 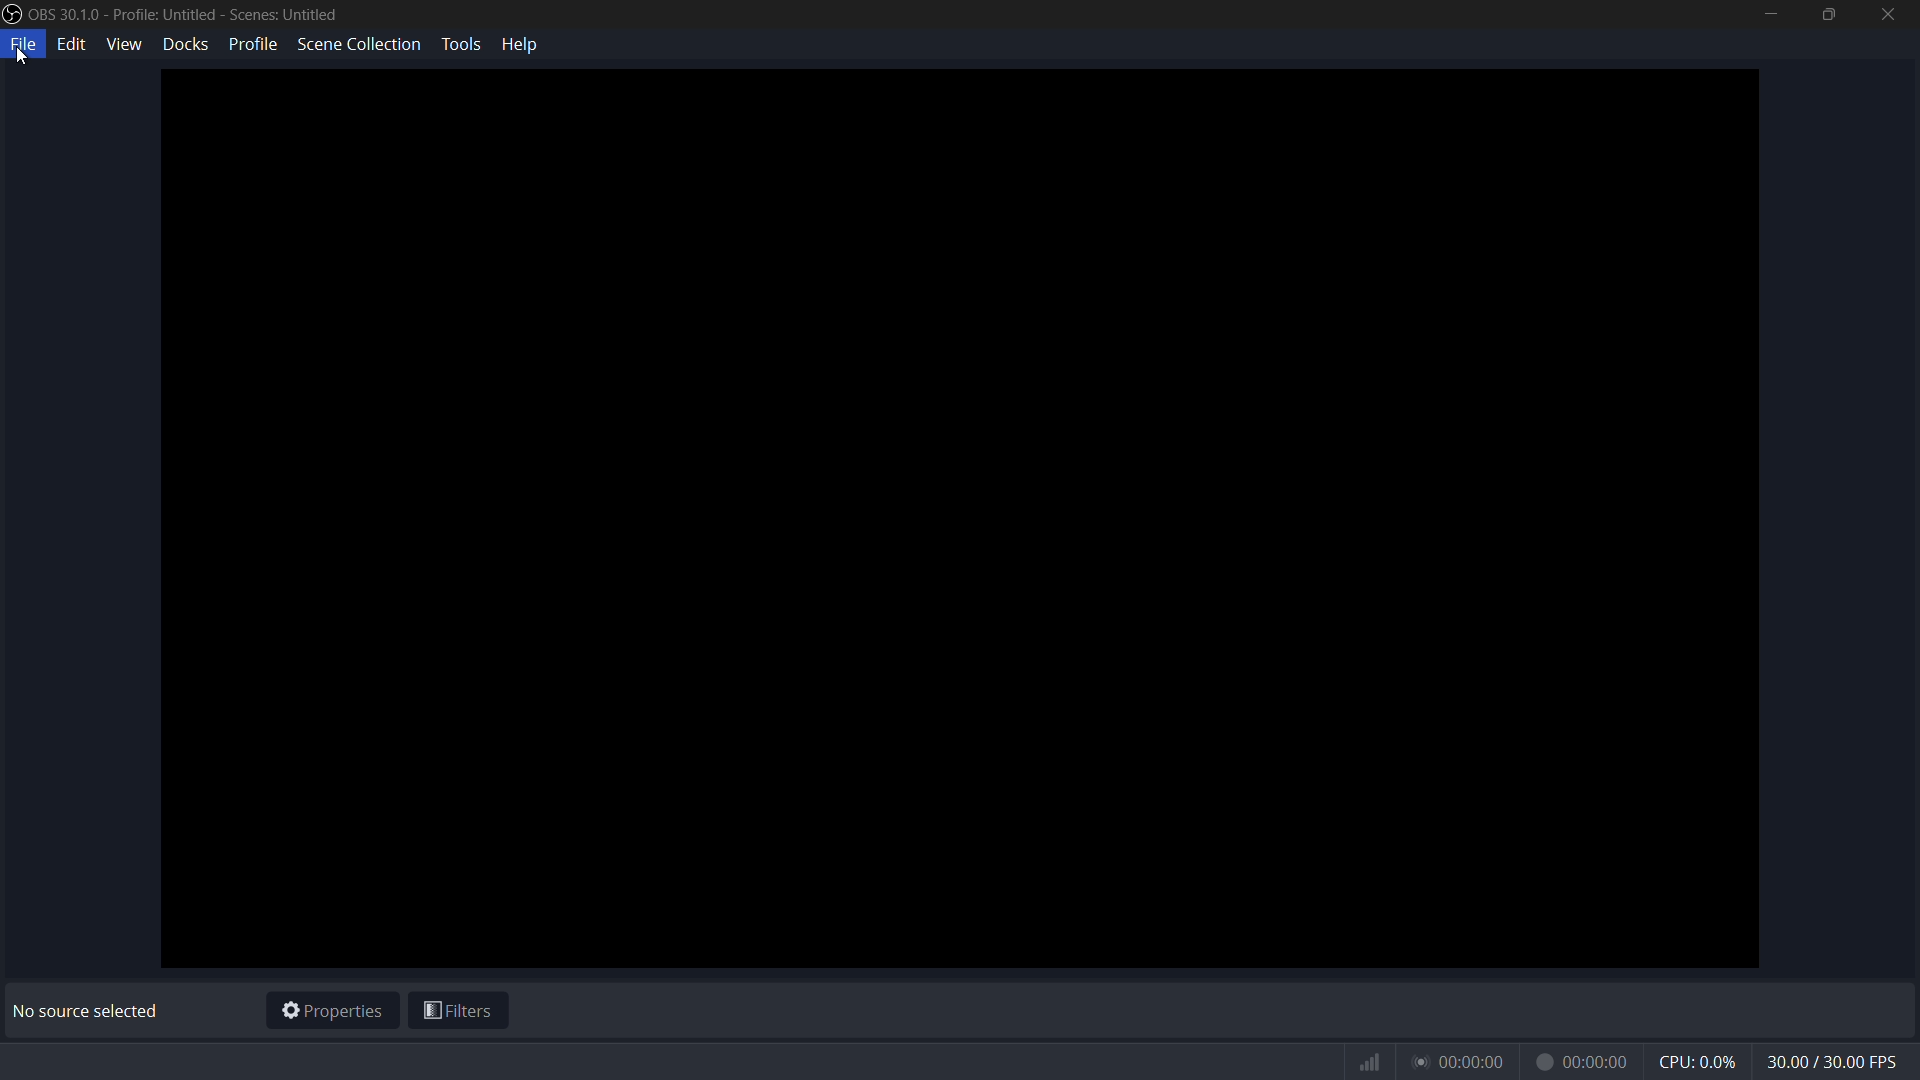 What do you see at coordinates (332, 1012) in the screenshot?
I see `properties` at bounding box center [332, 1012].